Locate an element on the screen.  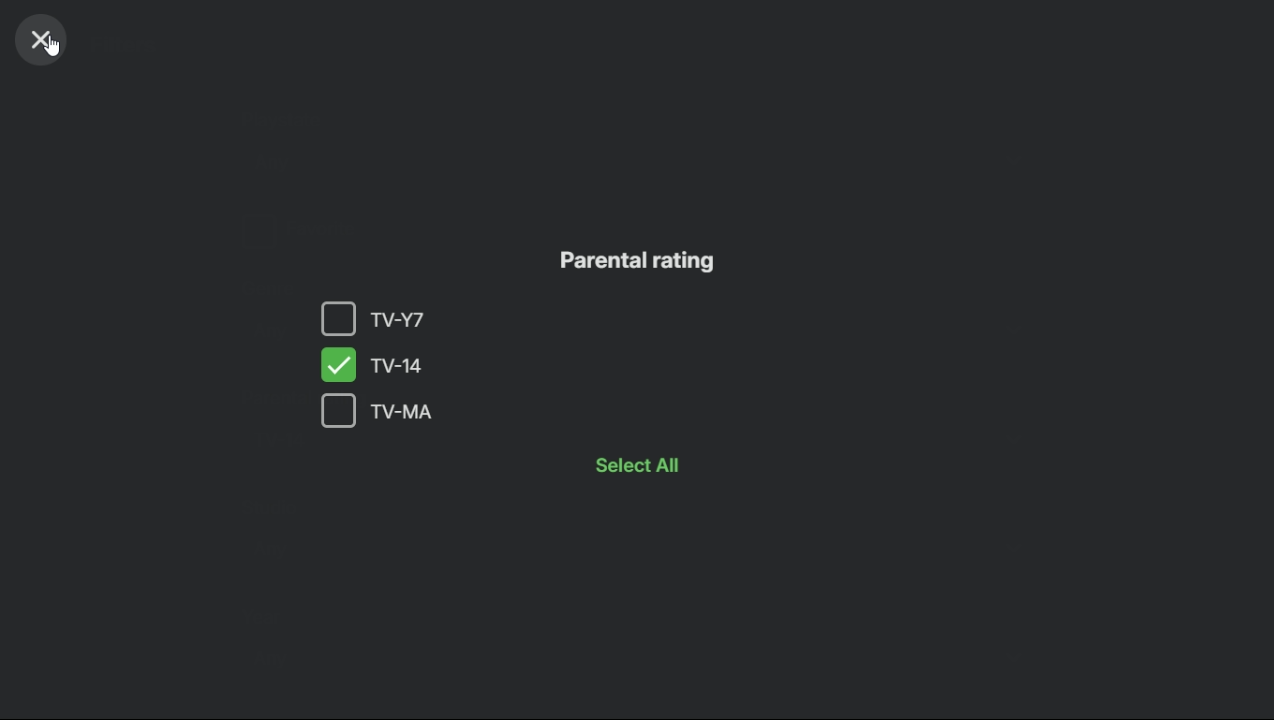
parental rating is located at coordinates (648, 262).